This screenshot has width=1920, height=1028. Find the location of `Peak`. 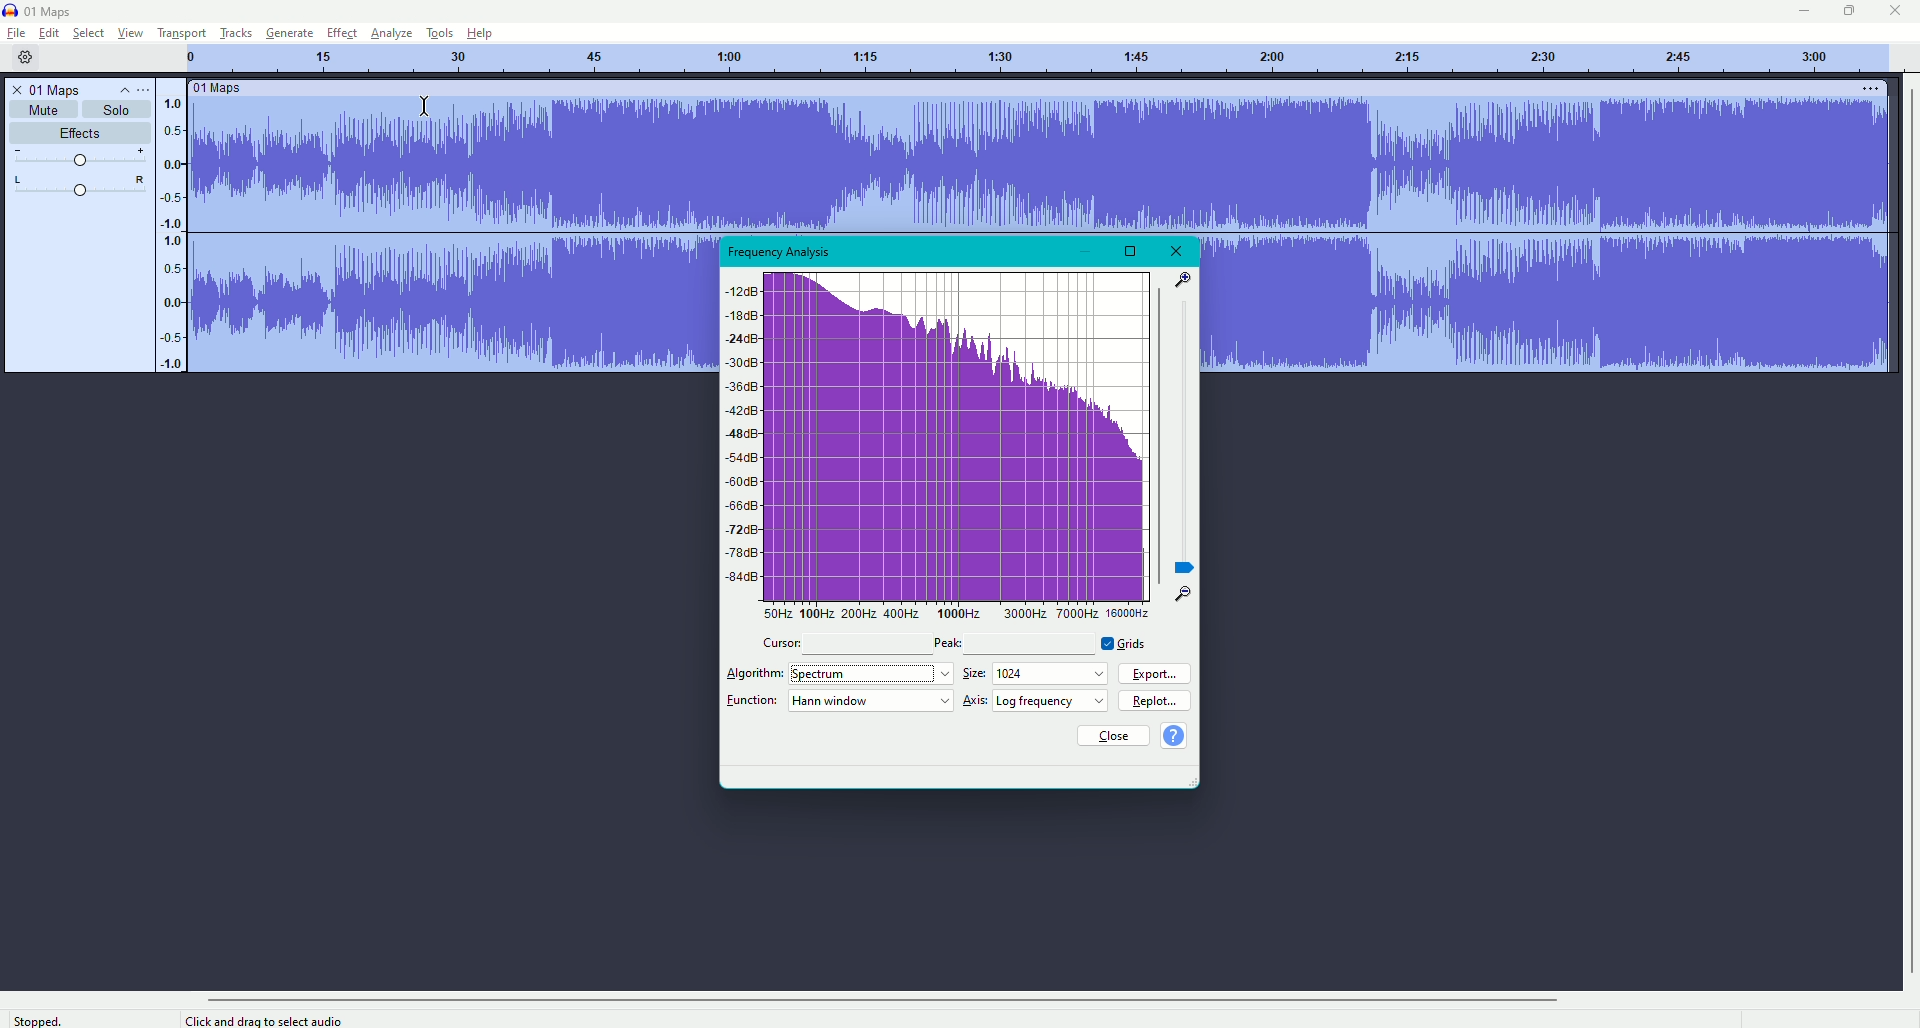

Peak is located at coordinates (952, 644).